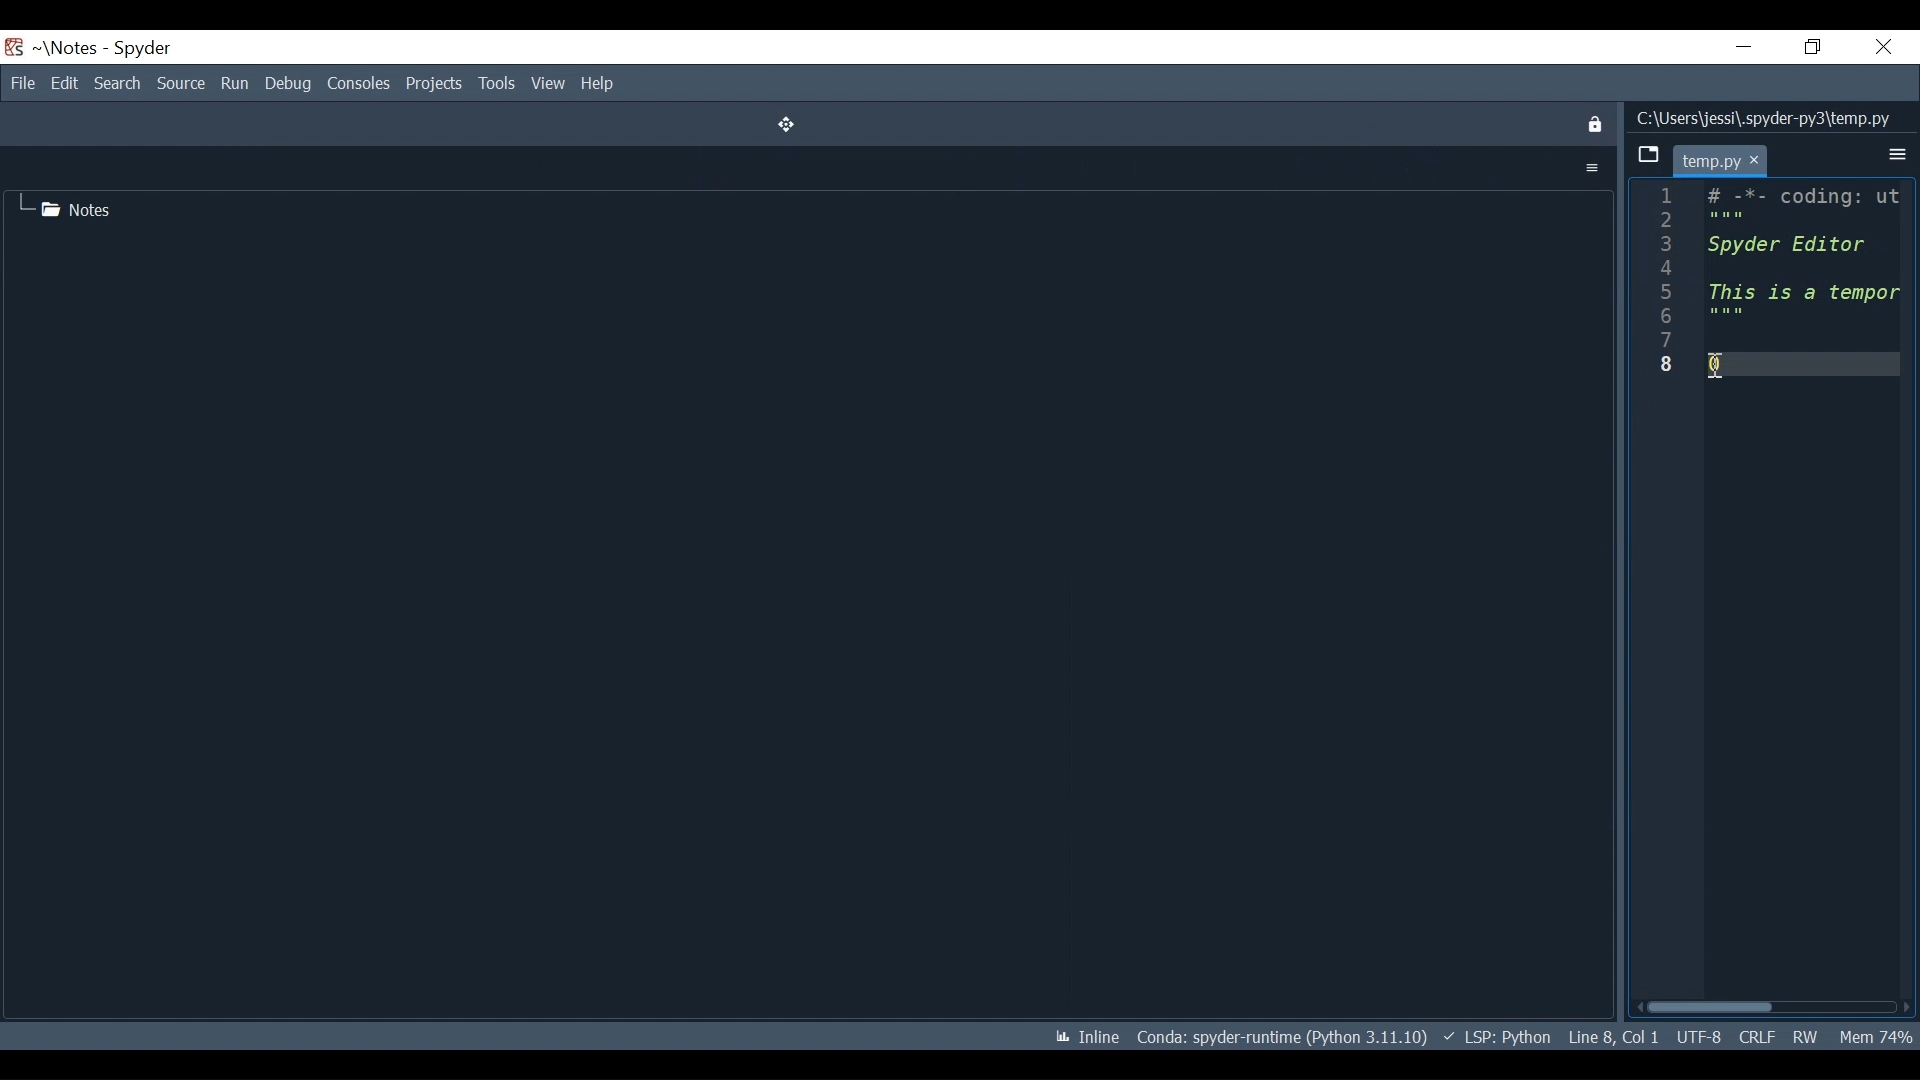 The height and width of the screenshot is (1080, 1920). What do you see at coordinates (1282, 1036) in the screenshot?
I see `Conda: spyder-runtime (Python 3.11.10)` at bounding box center [1282, 1036].